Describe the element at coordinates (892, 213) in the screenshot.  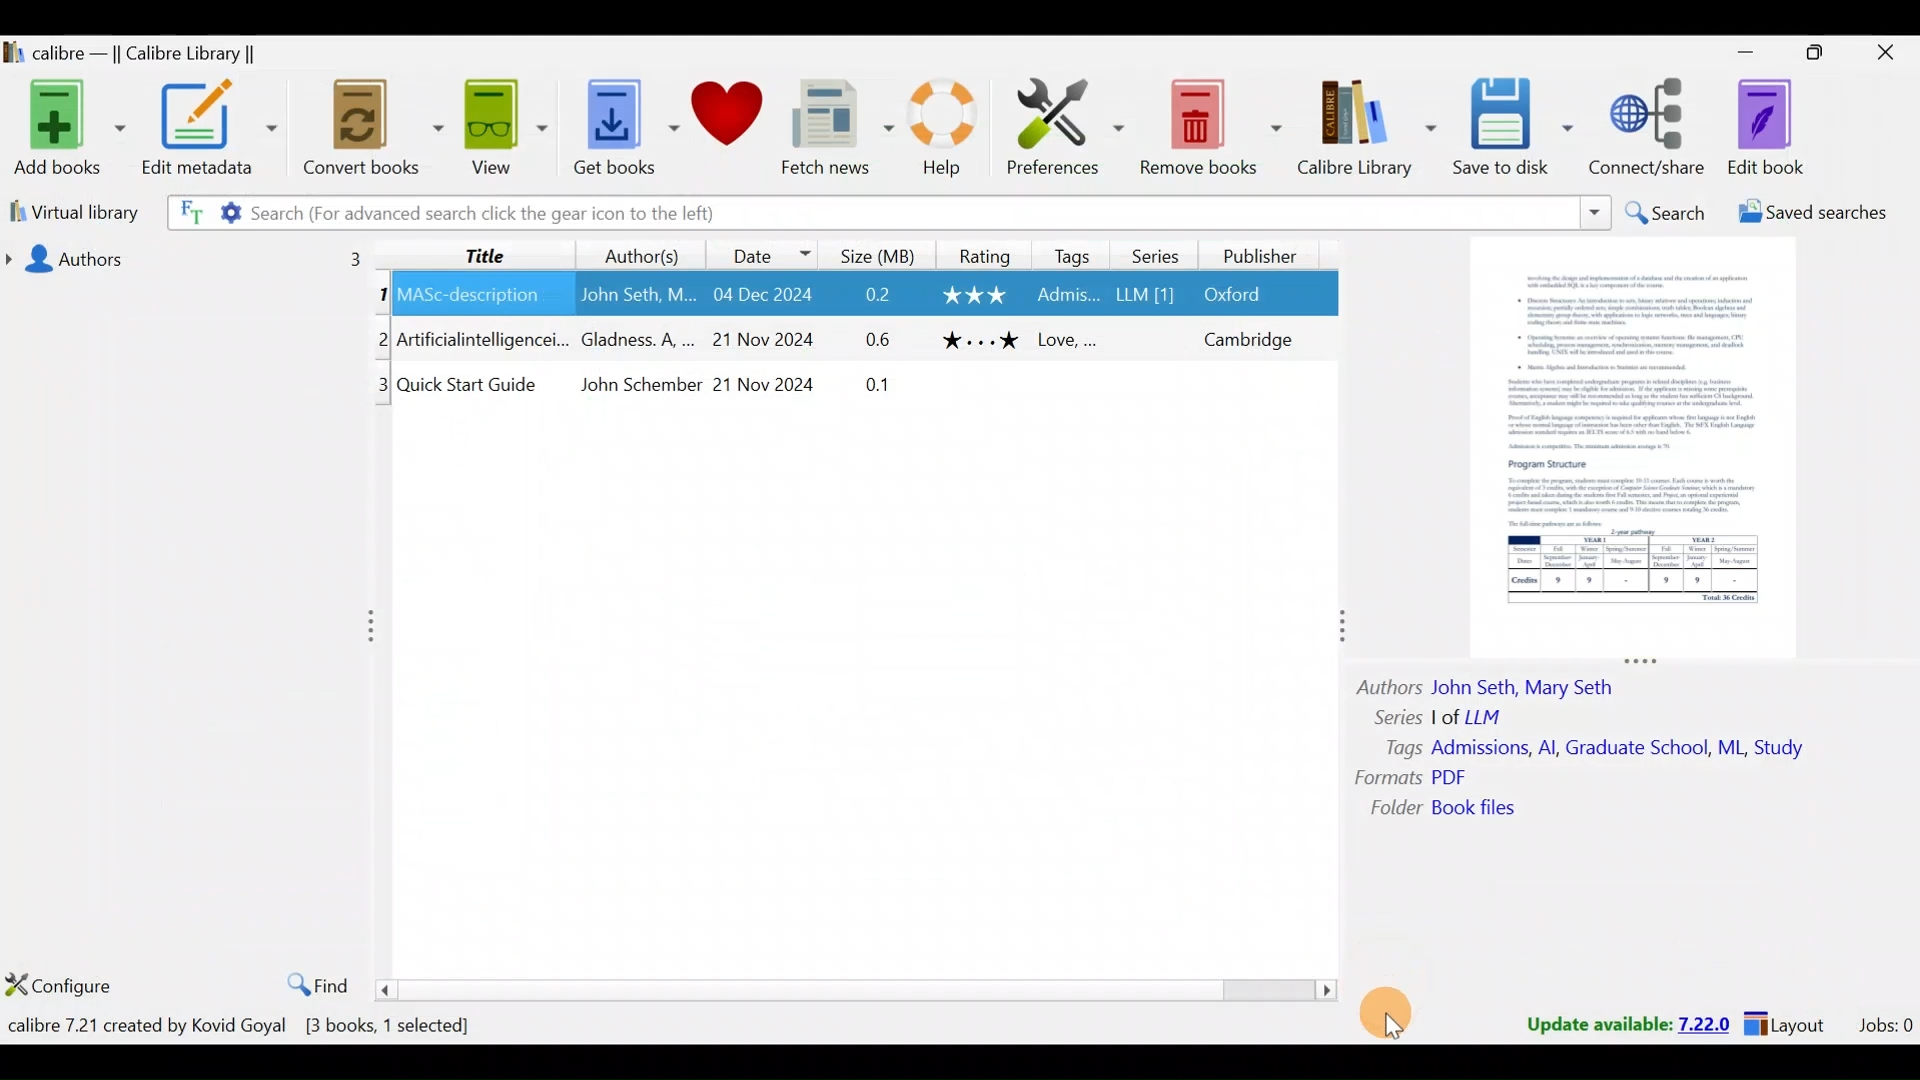
I see `Search bar` at that location.